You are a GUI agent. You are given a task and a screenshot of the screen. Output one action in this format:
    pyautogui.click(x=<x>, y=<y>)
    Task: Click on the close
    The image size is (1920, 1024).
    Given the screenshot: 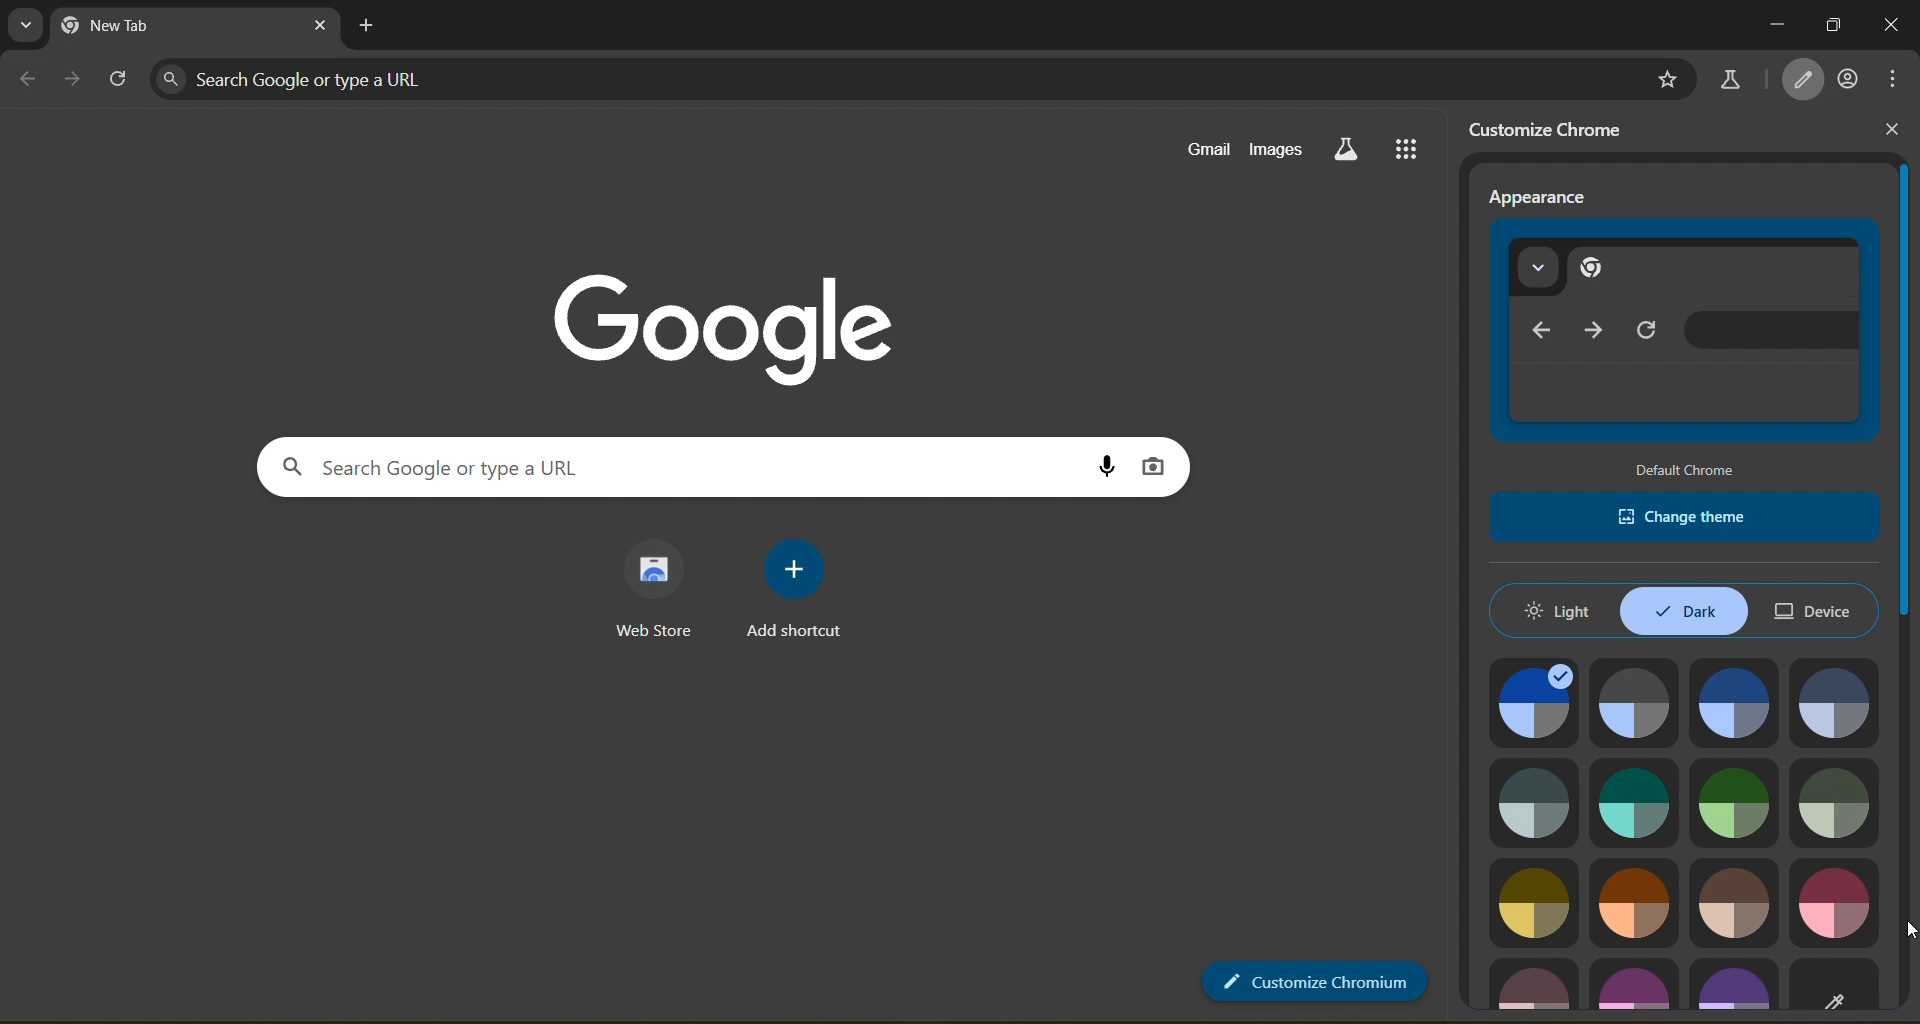 What is the action you would take?
    pyautogui.click(x=1893, y=26)
    